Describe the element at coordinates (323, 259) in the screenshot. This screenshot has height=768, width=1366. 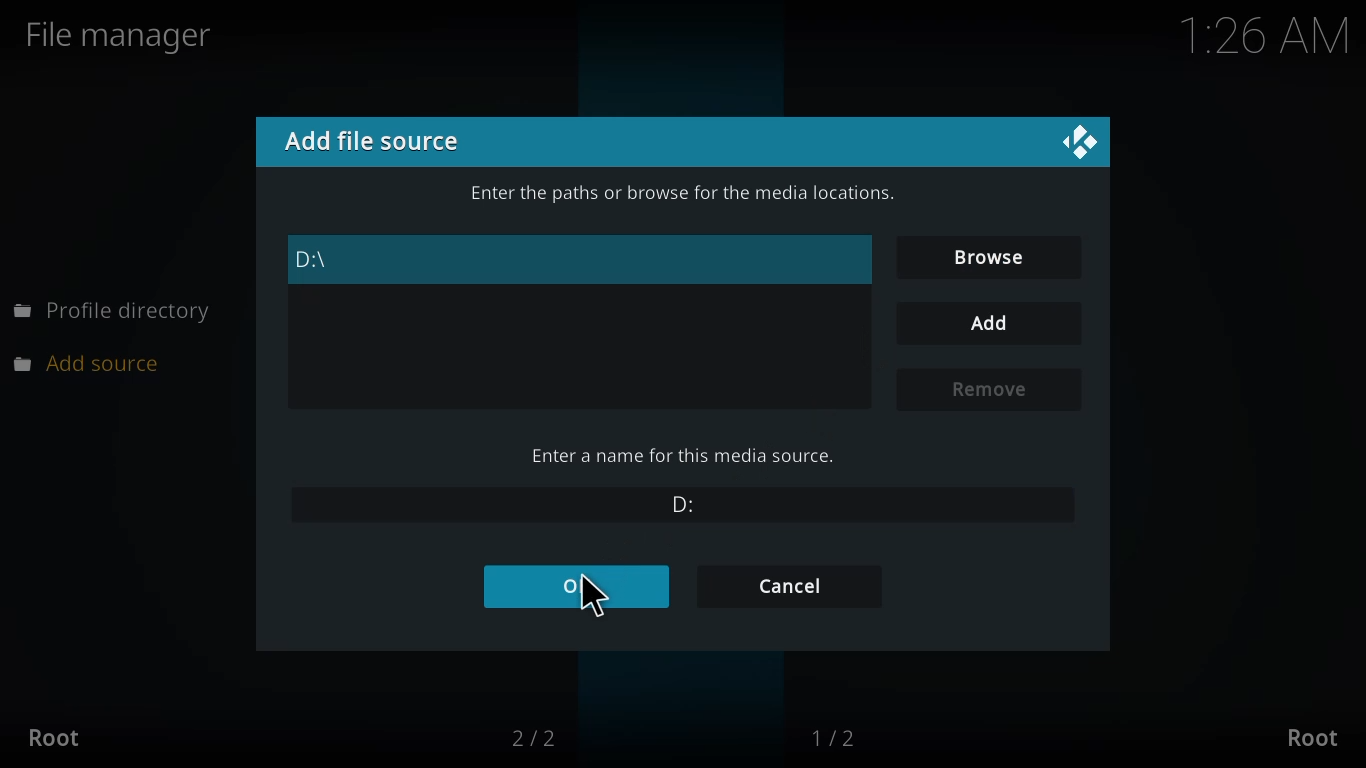
I see `d` at that location.